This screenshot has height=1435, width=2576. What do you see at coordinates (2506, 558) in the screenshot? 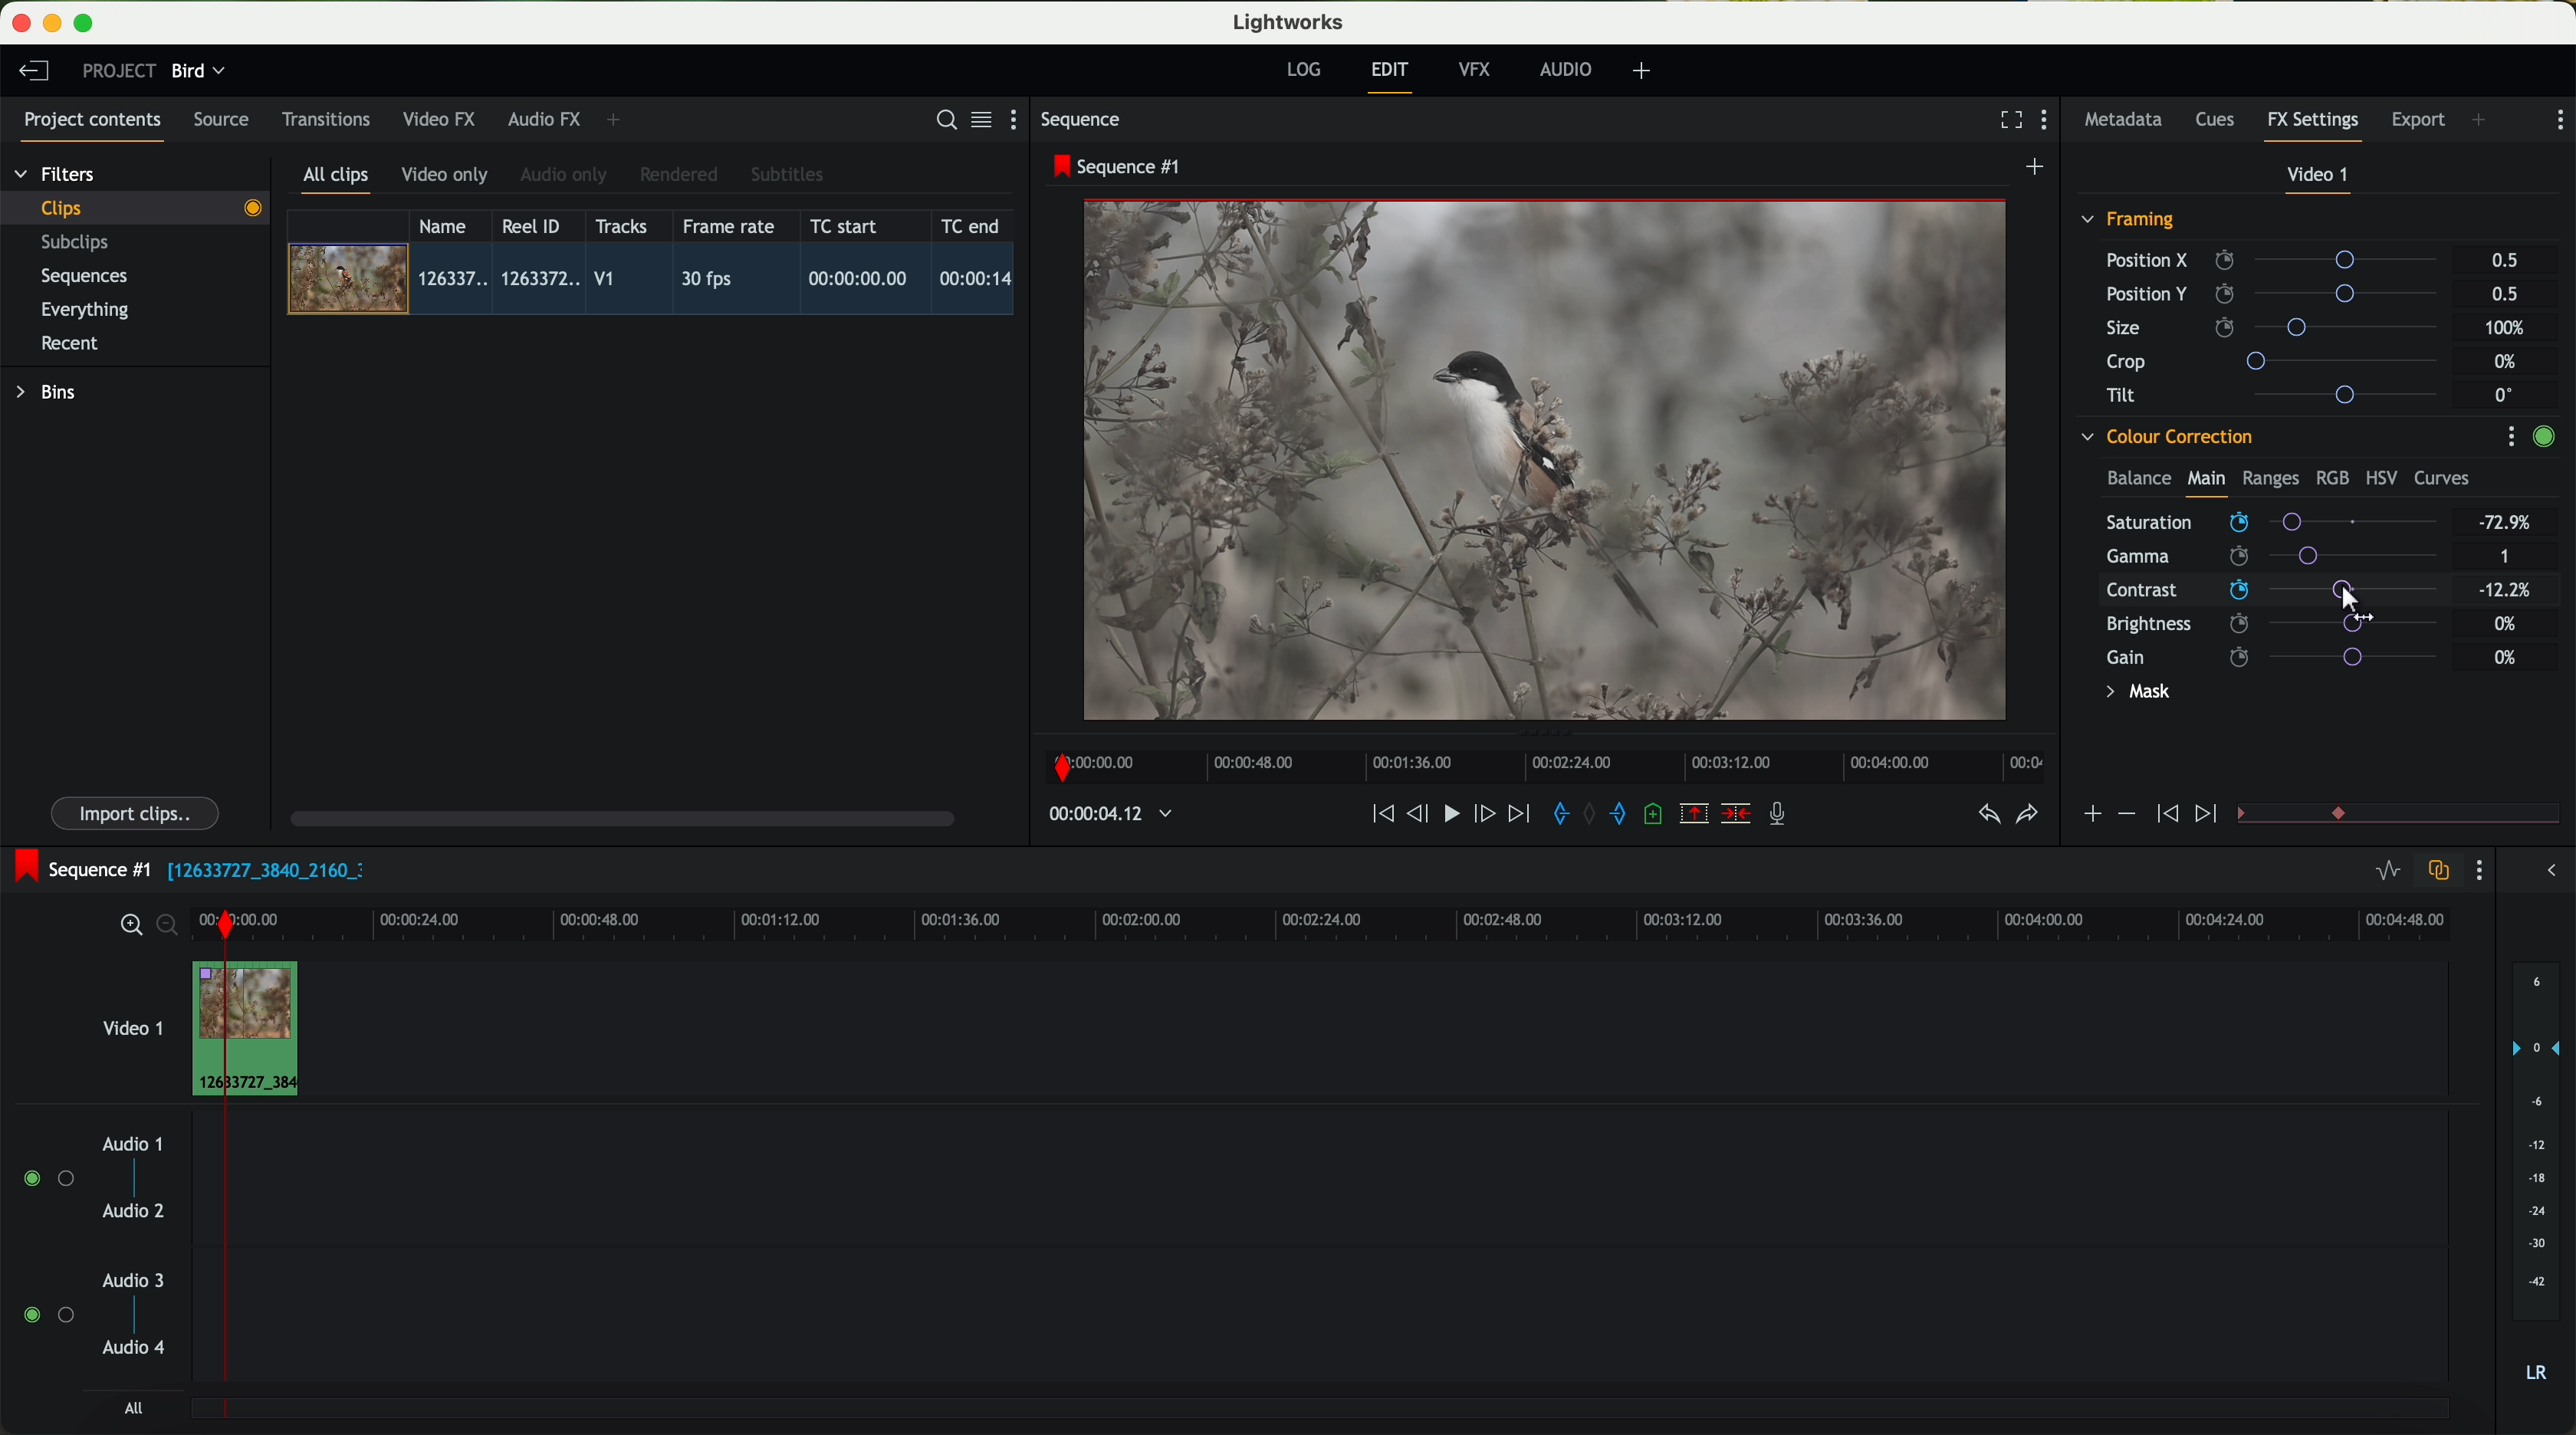
I see `1` at bounding box center [2506, 558].